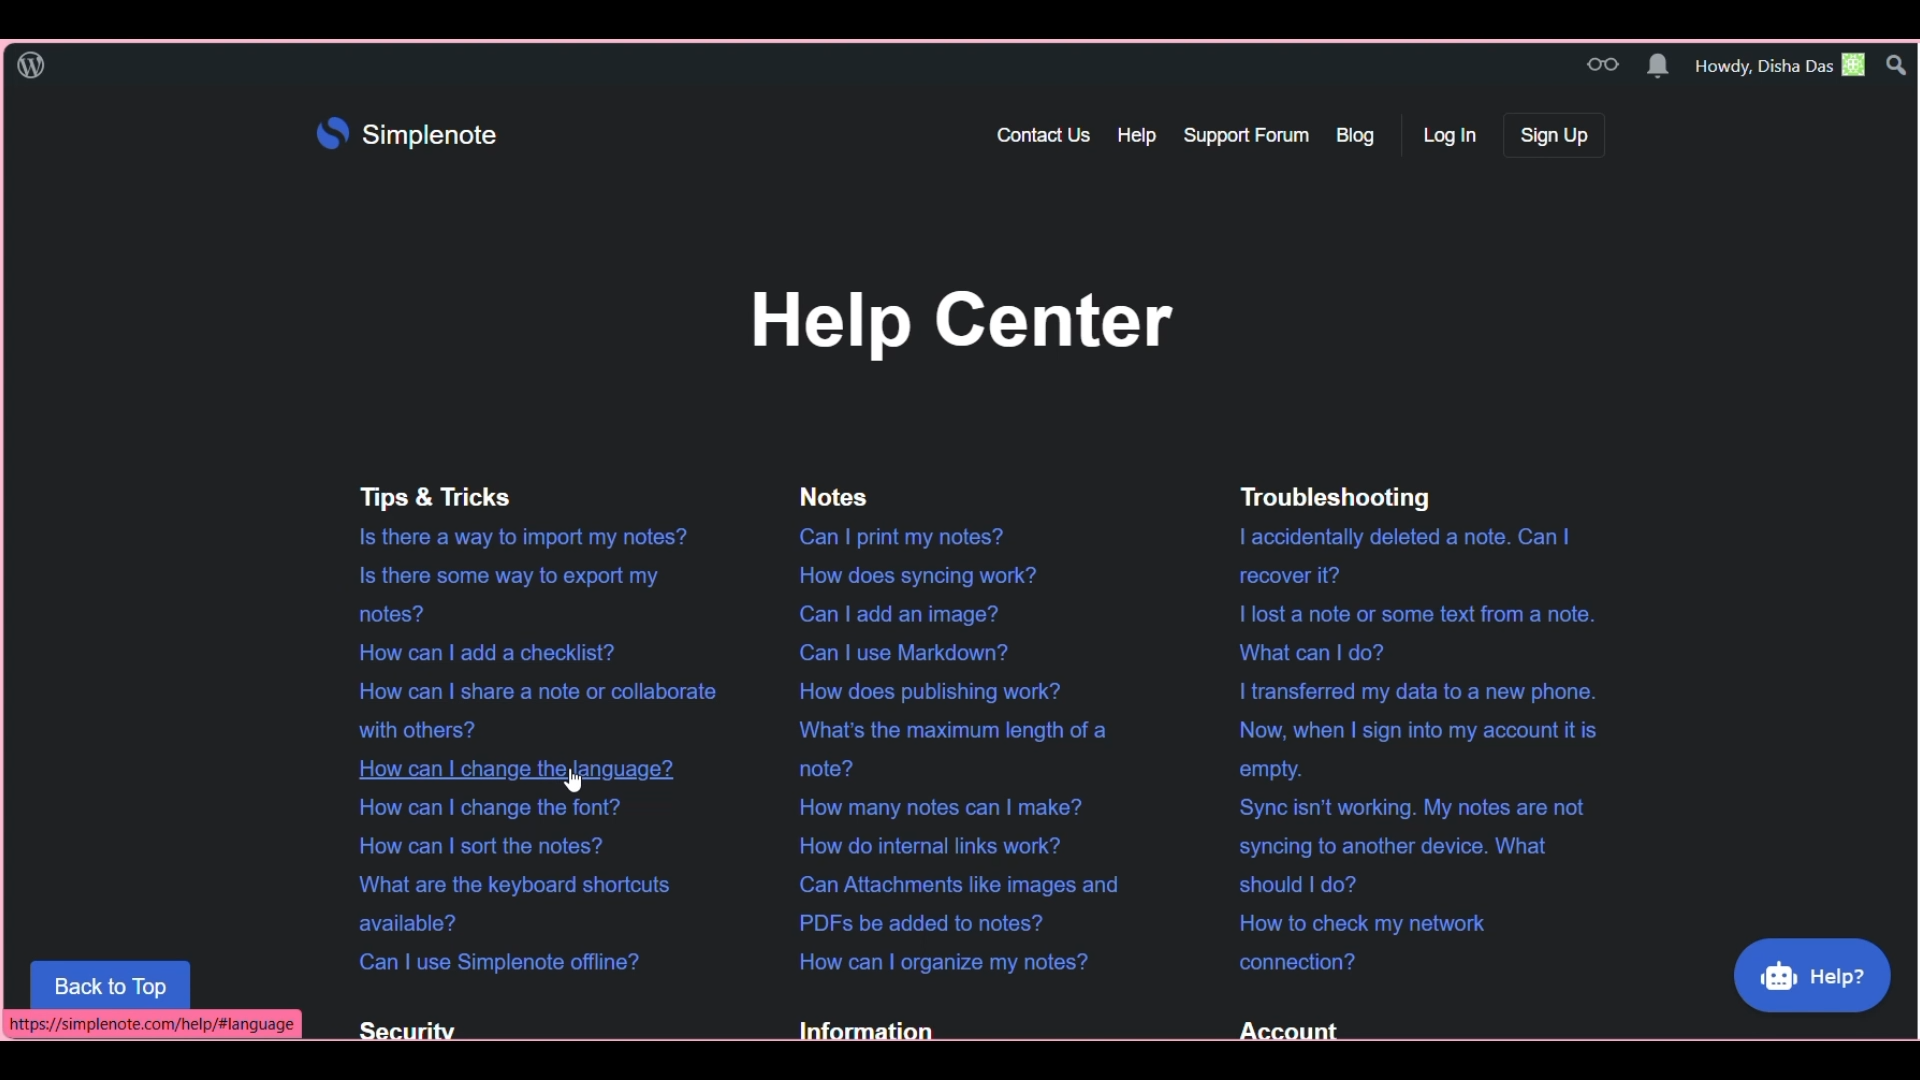  I want to click on ? How can | organize my notes?, so click(938, 961).